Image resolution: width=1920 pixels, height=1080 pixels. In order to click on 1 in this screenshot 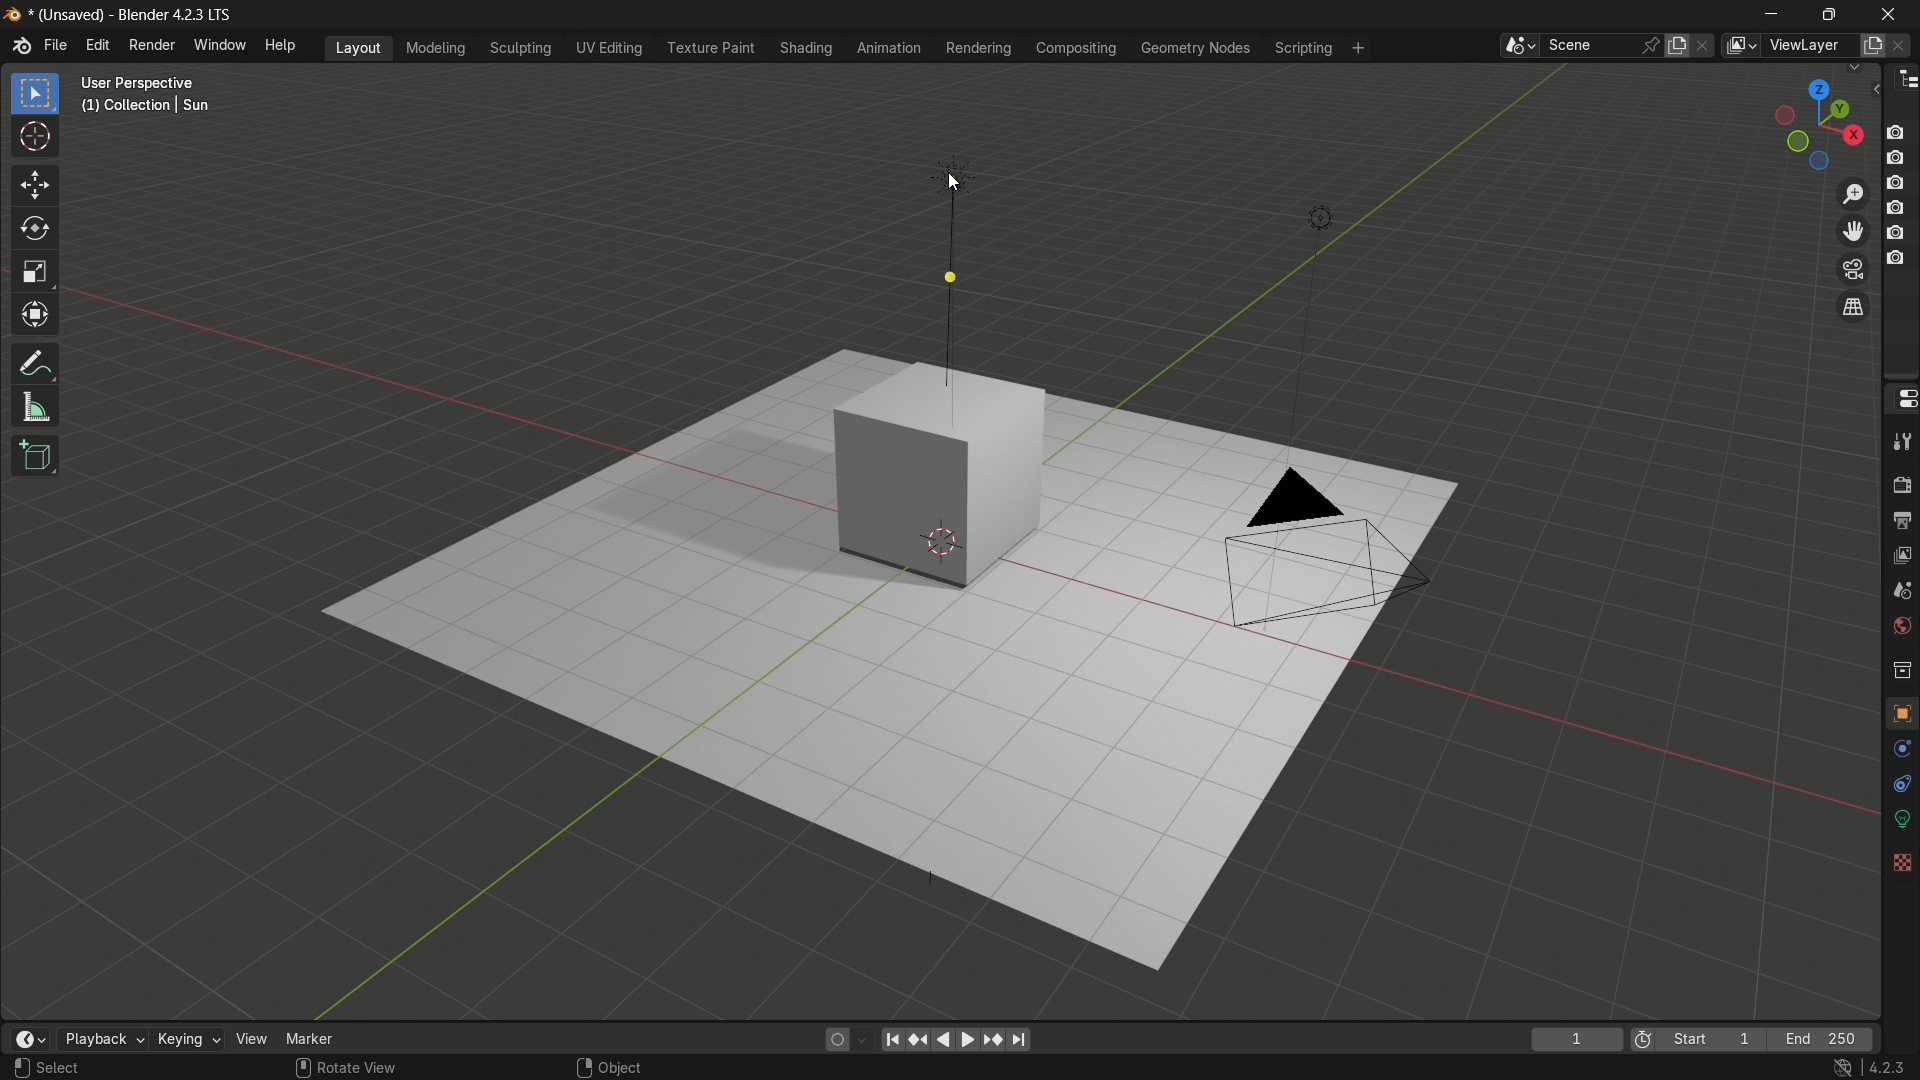, I will do `click(1579, 1038)`.